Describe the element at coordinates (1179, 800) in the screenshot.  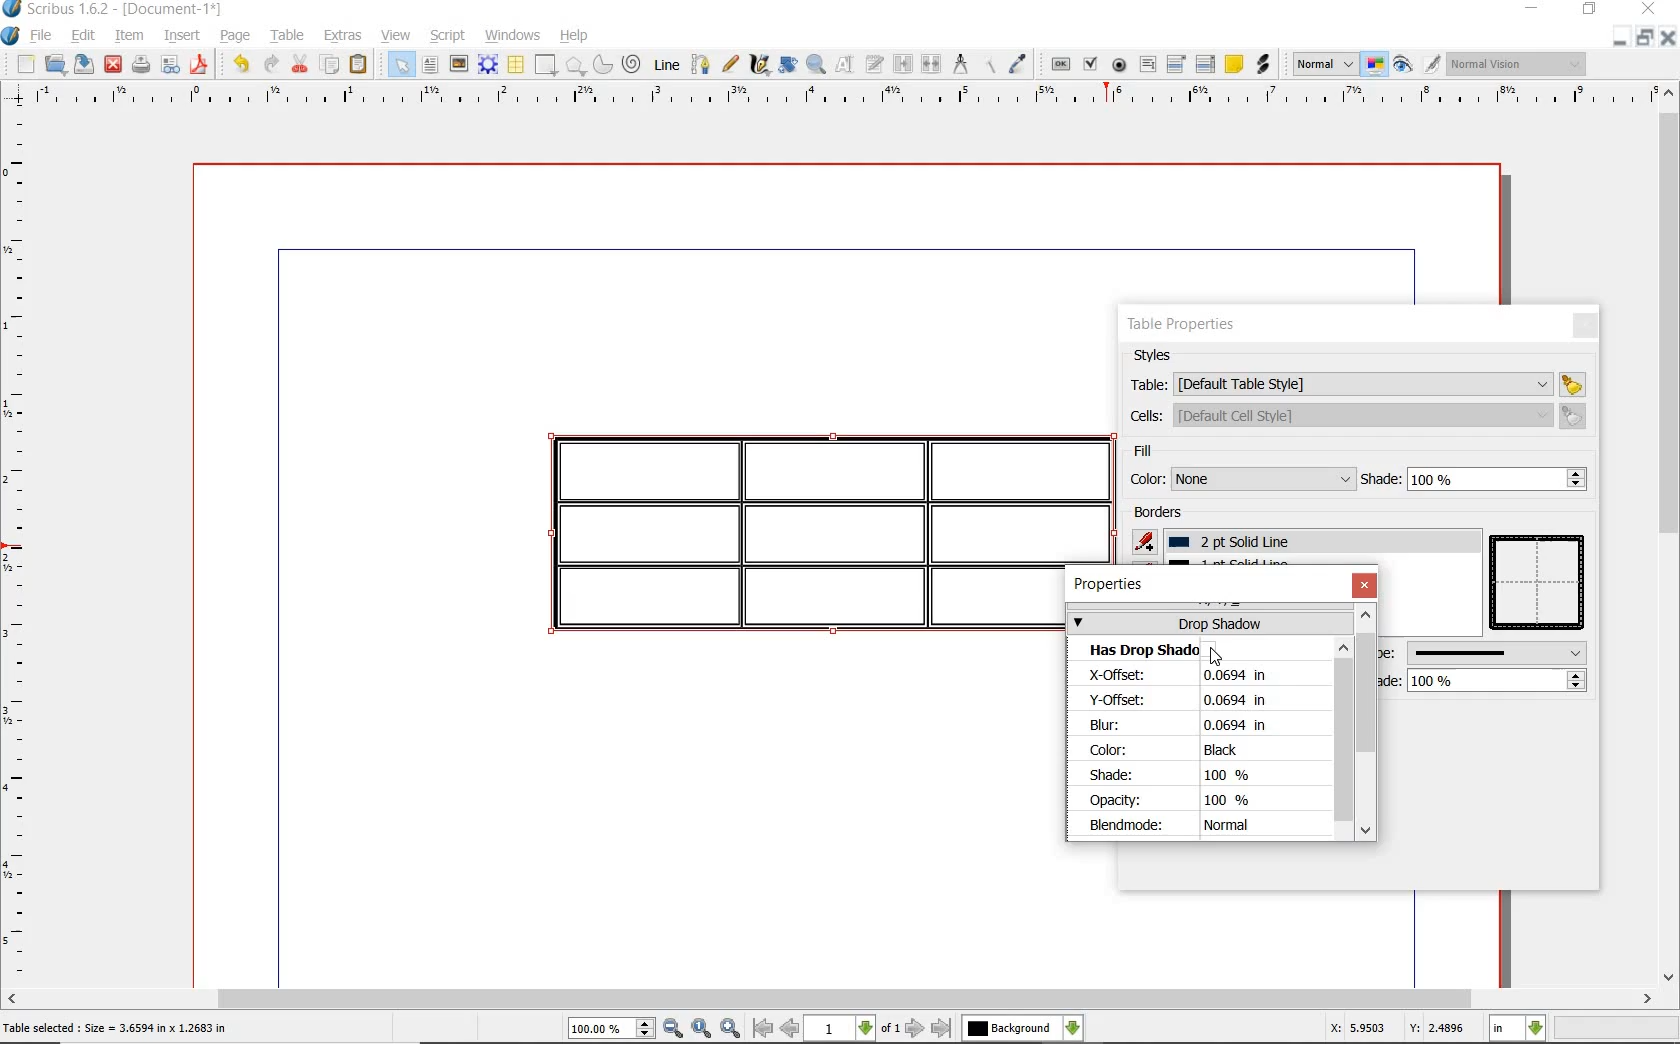
I see `Opacity: 100%` at that location.